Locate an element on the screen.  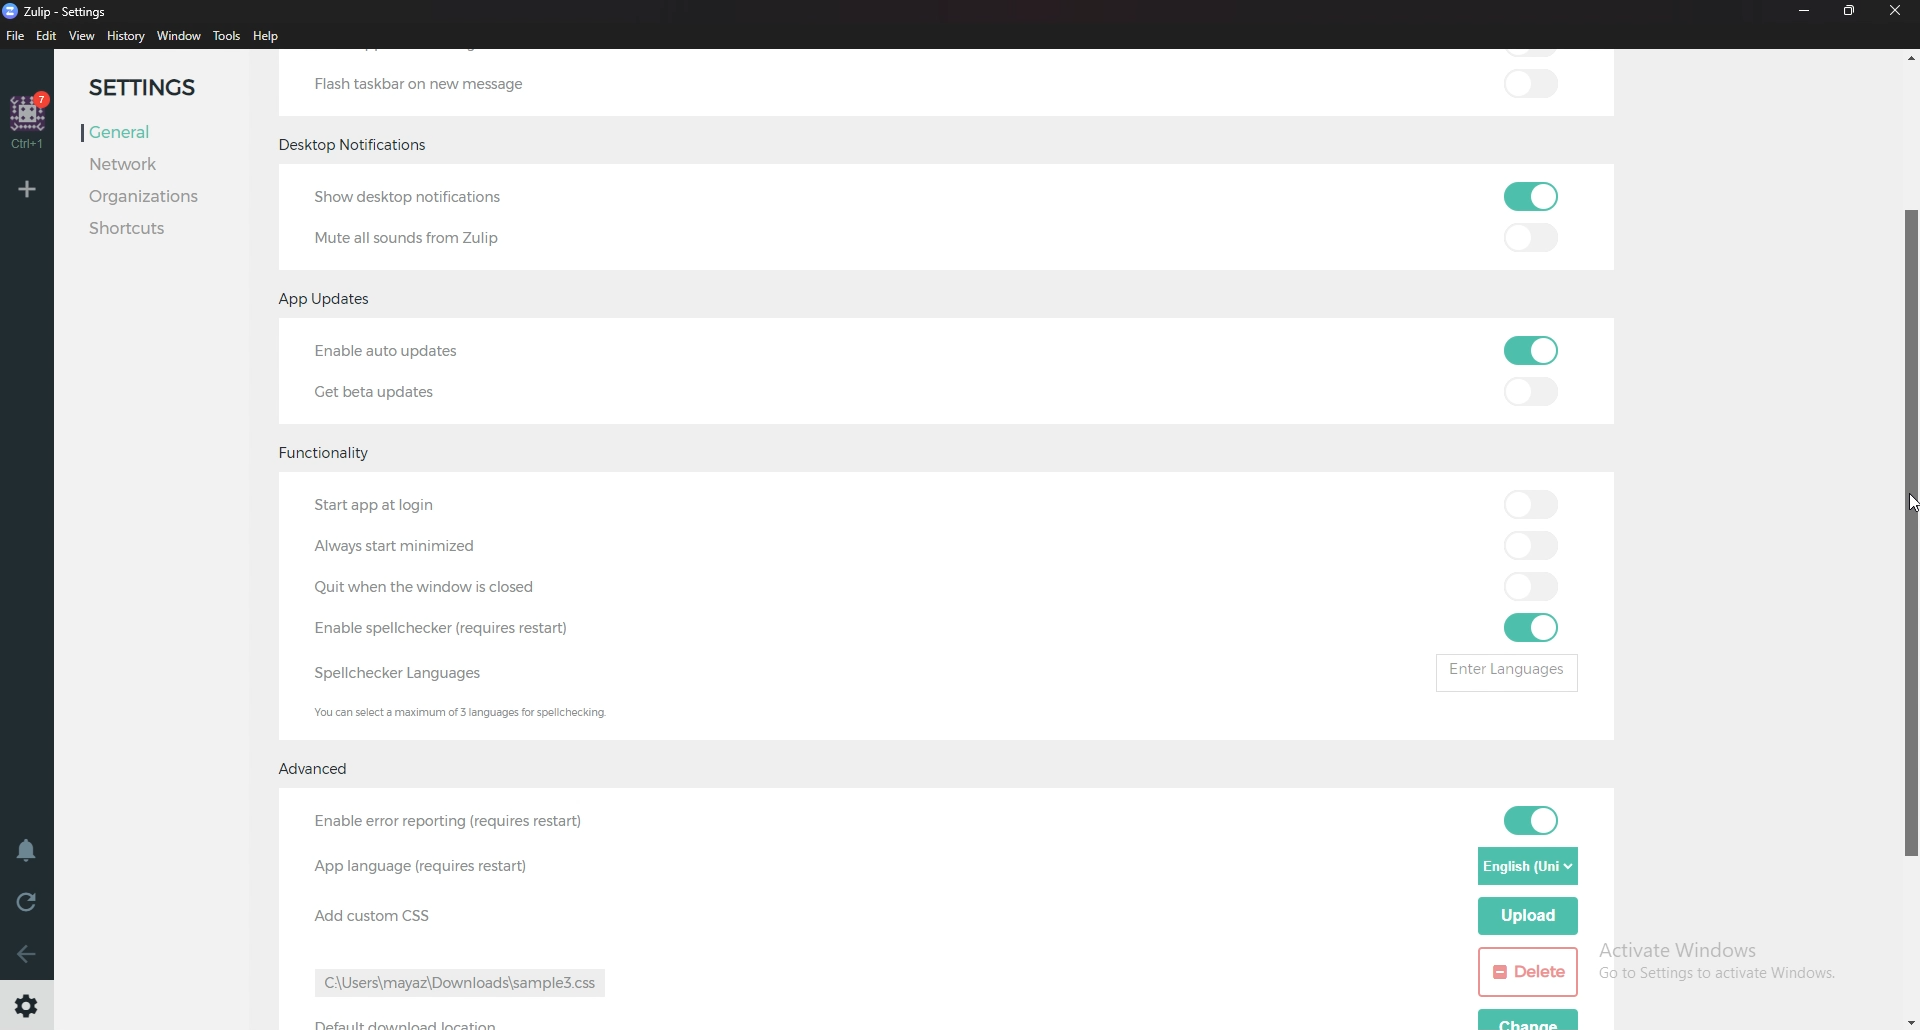
Help is located at coordinates (269, 36).